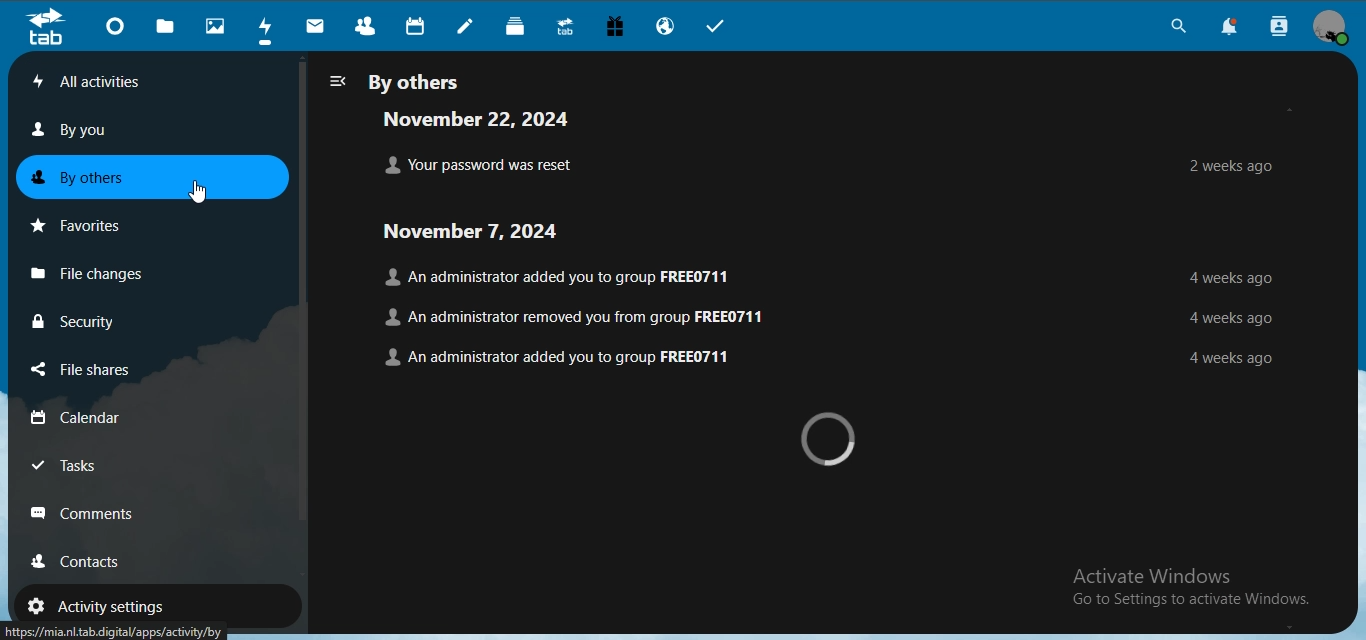 This screenshot has width=1366, height=640. What do you see at coordinates (1227, 27) in the screenshot?
I see `notifications` at bounding box center [1227, 27].